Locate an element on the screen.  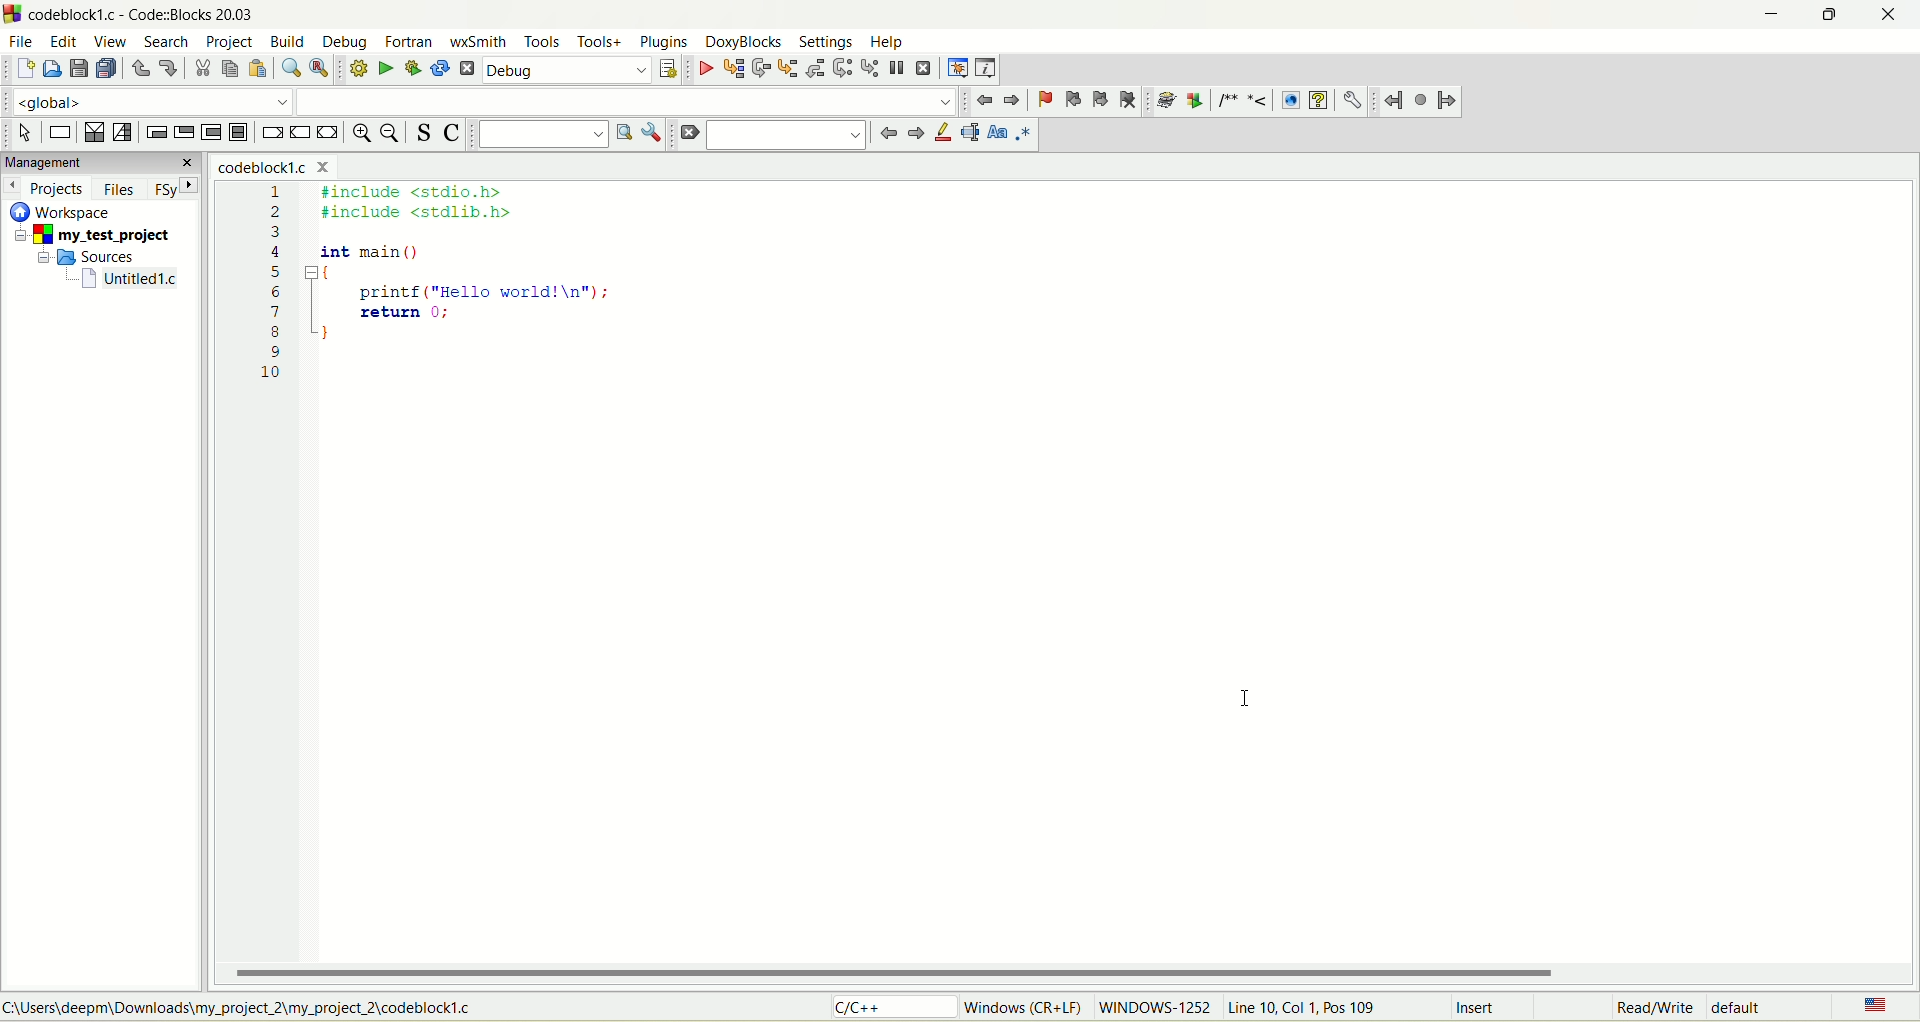
sources is located at coordinates (93, 256).